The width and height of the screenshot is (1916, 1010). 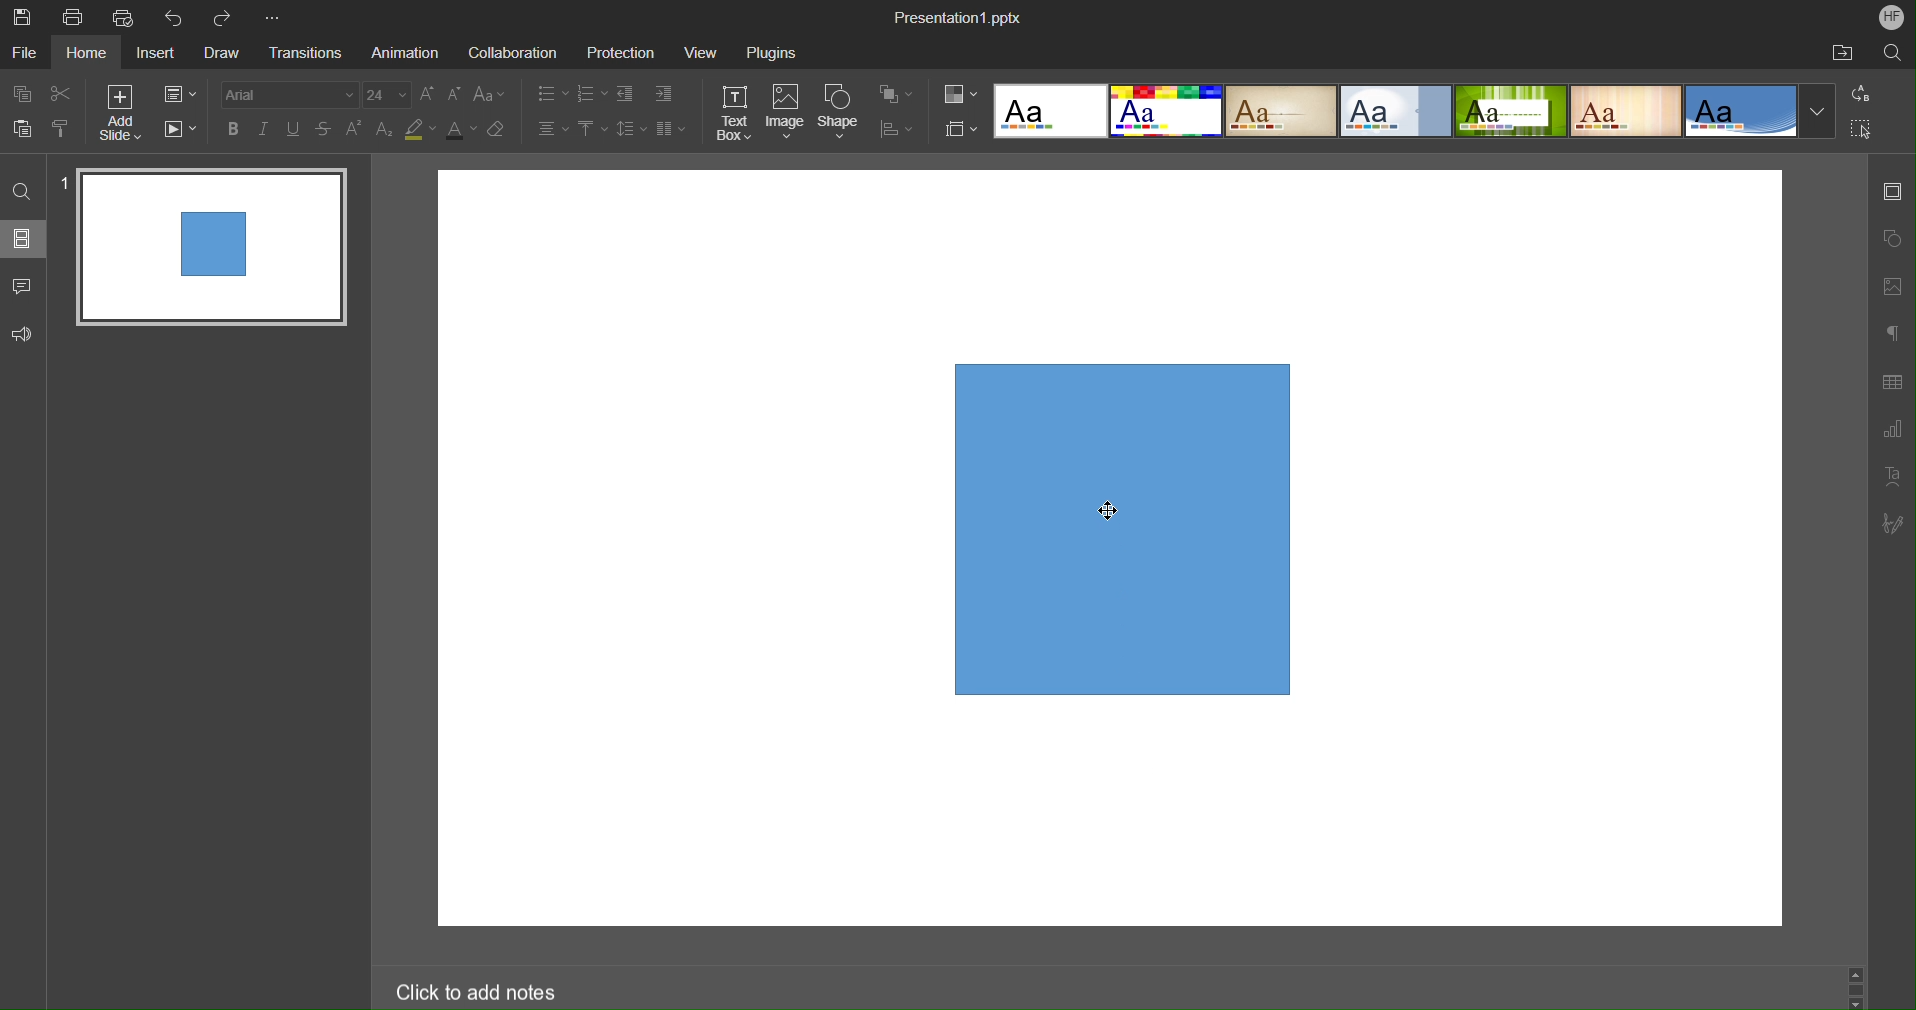 I want to click on Collaboration, so click(x=509, y=49).